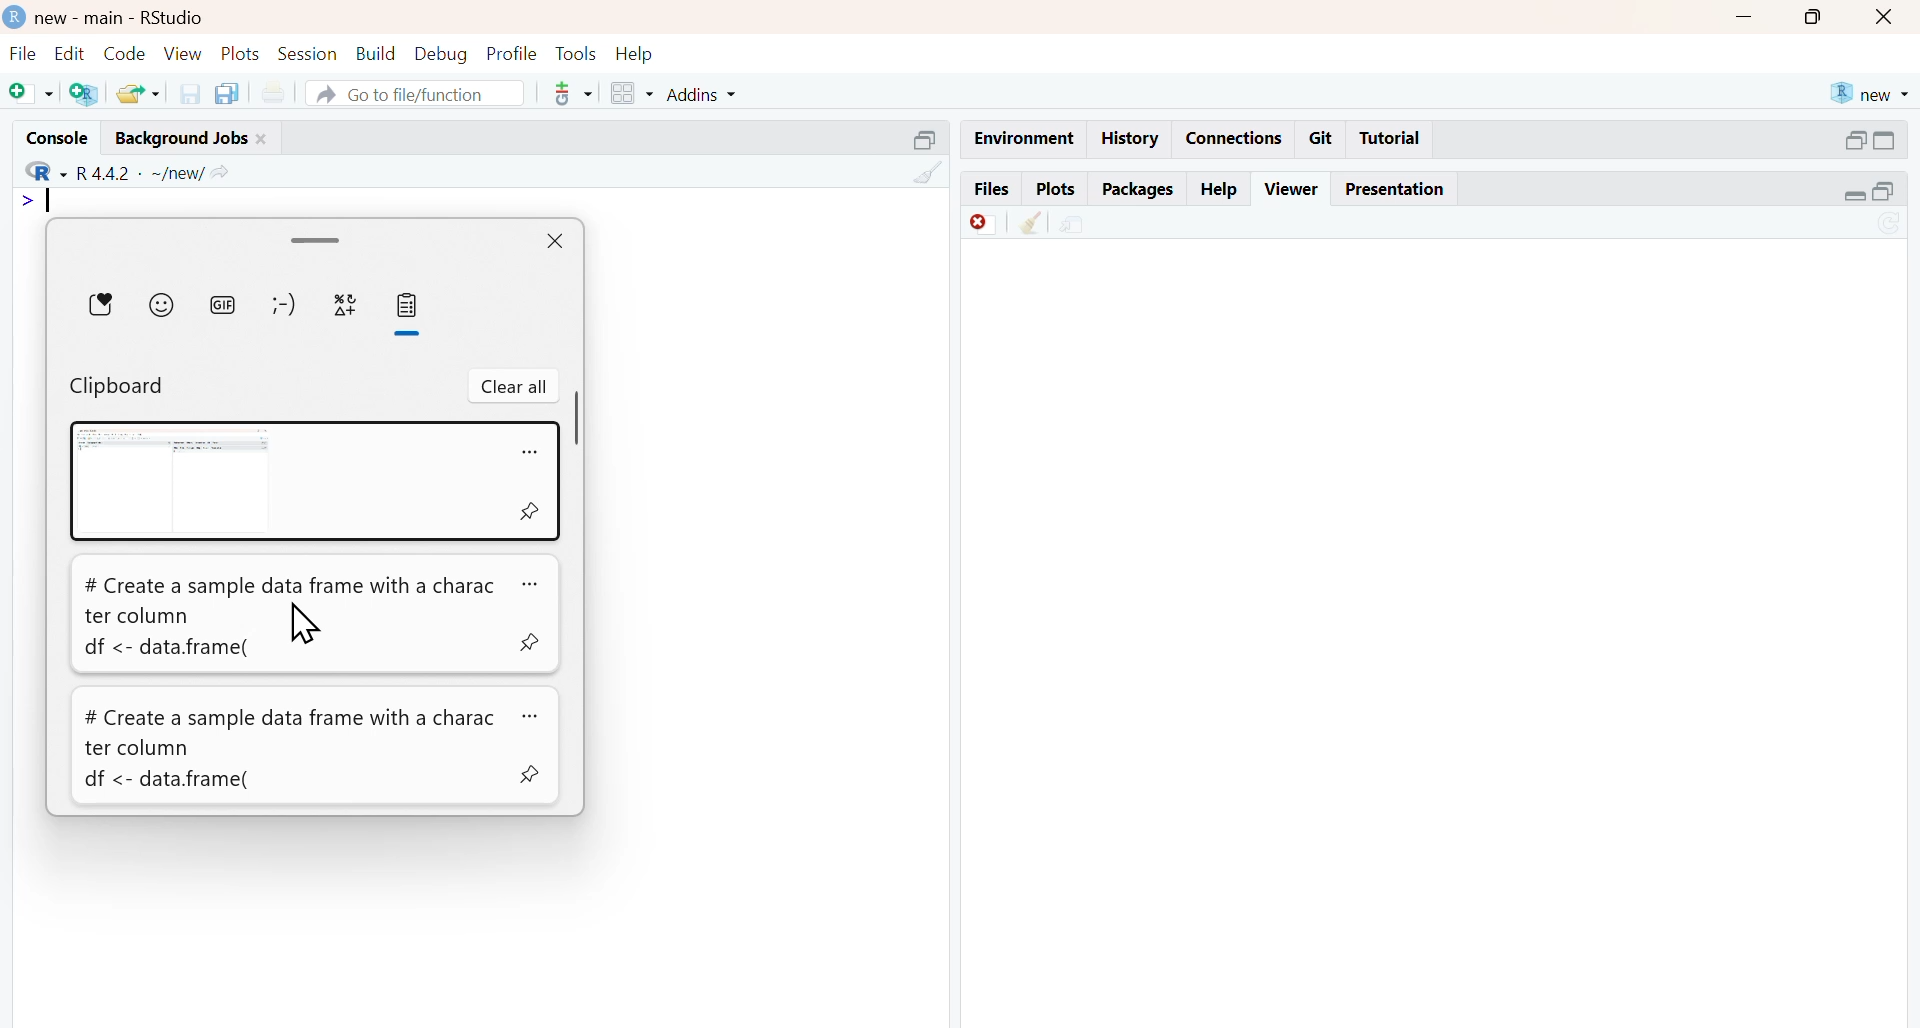  What do you see at coordinates (101, 305) in the screenshot?
I see `Favourites ` at bounding box center [101, 305].